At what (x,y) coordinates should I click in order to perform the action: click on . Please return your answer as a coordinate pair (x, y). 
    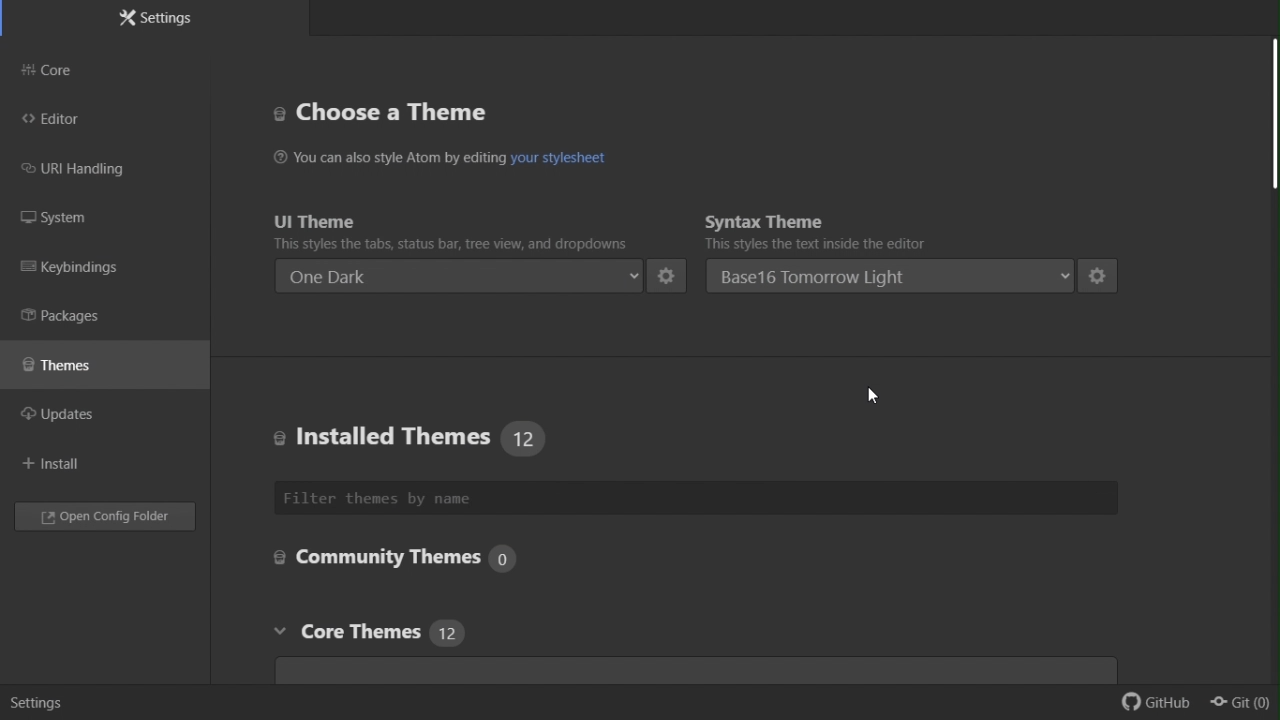
    Looking at the image, I should click on (395, 111).